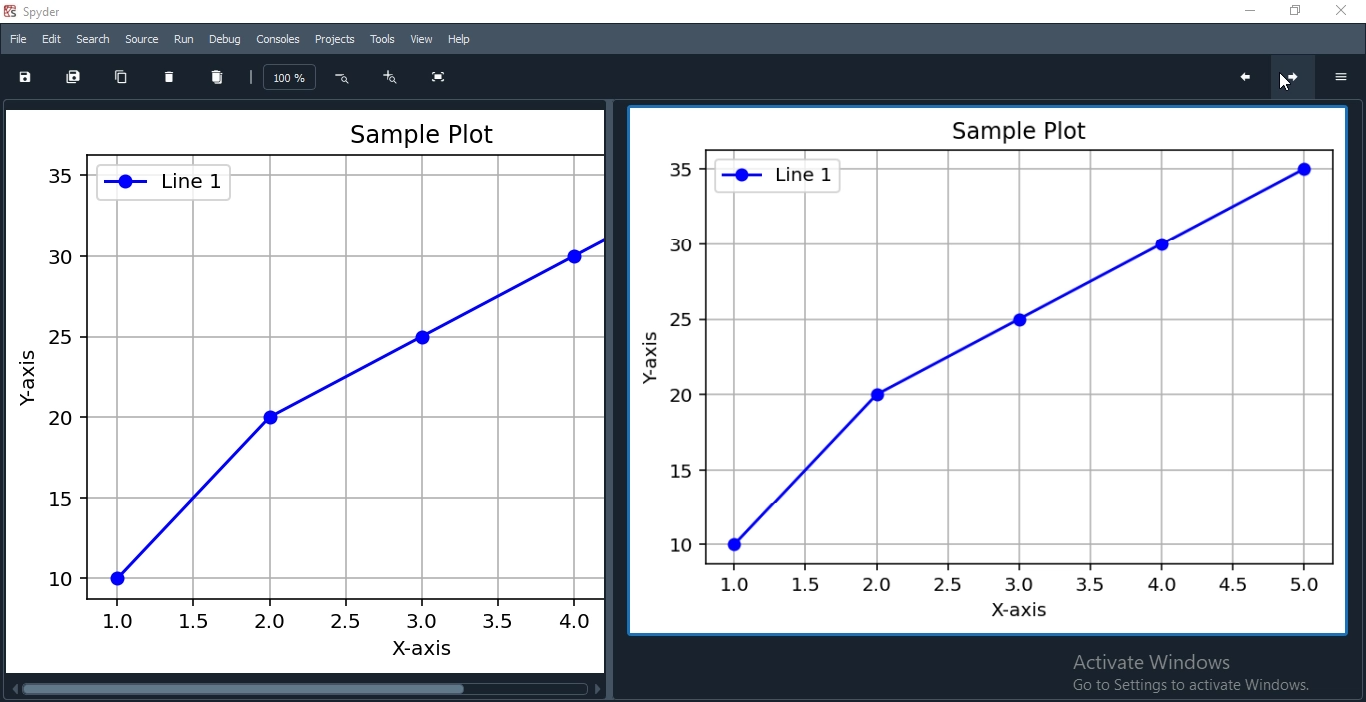 Image resolution: width=1366 pixels, height=702 pixels. What do you see at coordinates (28, 77) in the screenshot?
I see `save` at bounding box center [28, 77].